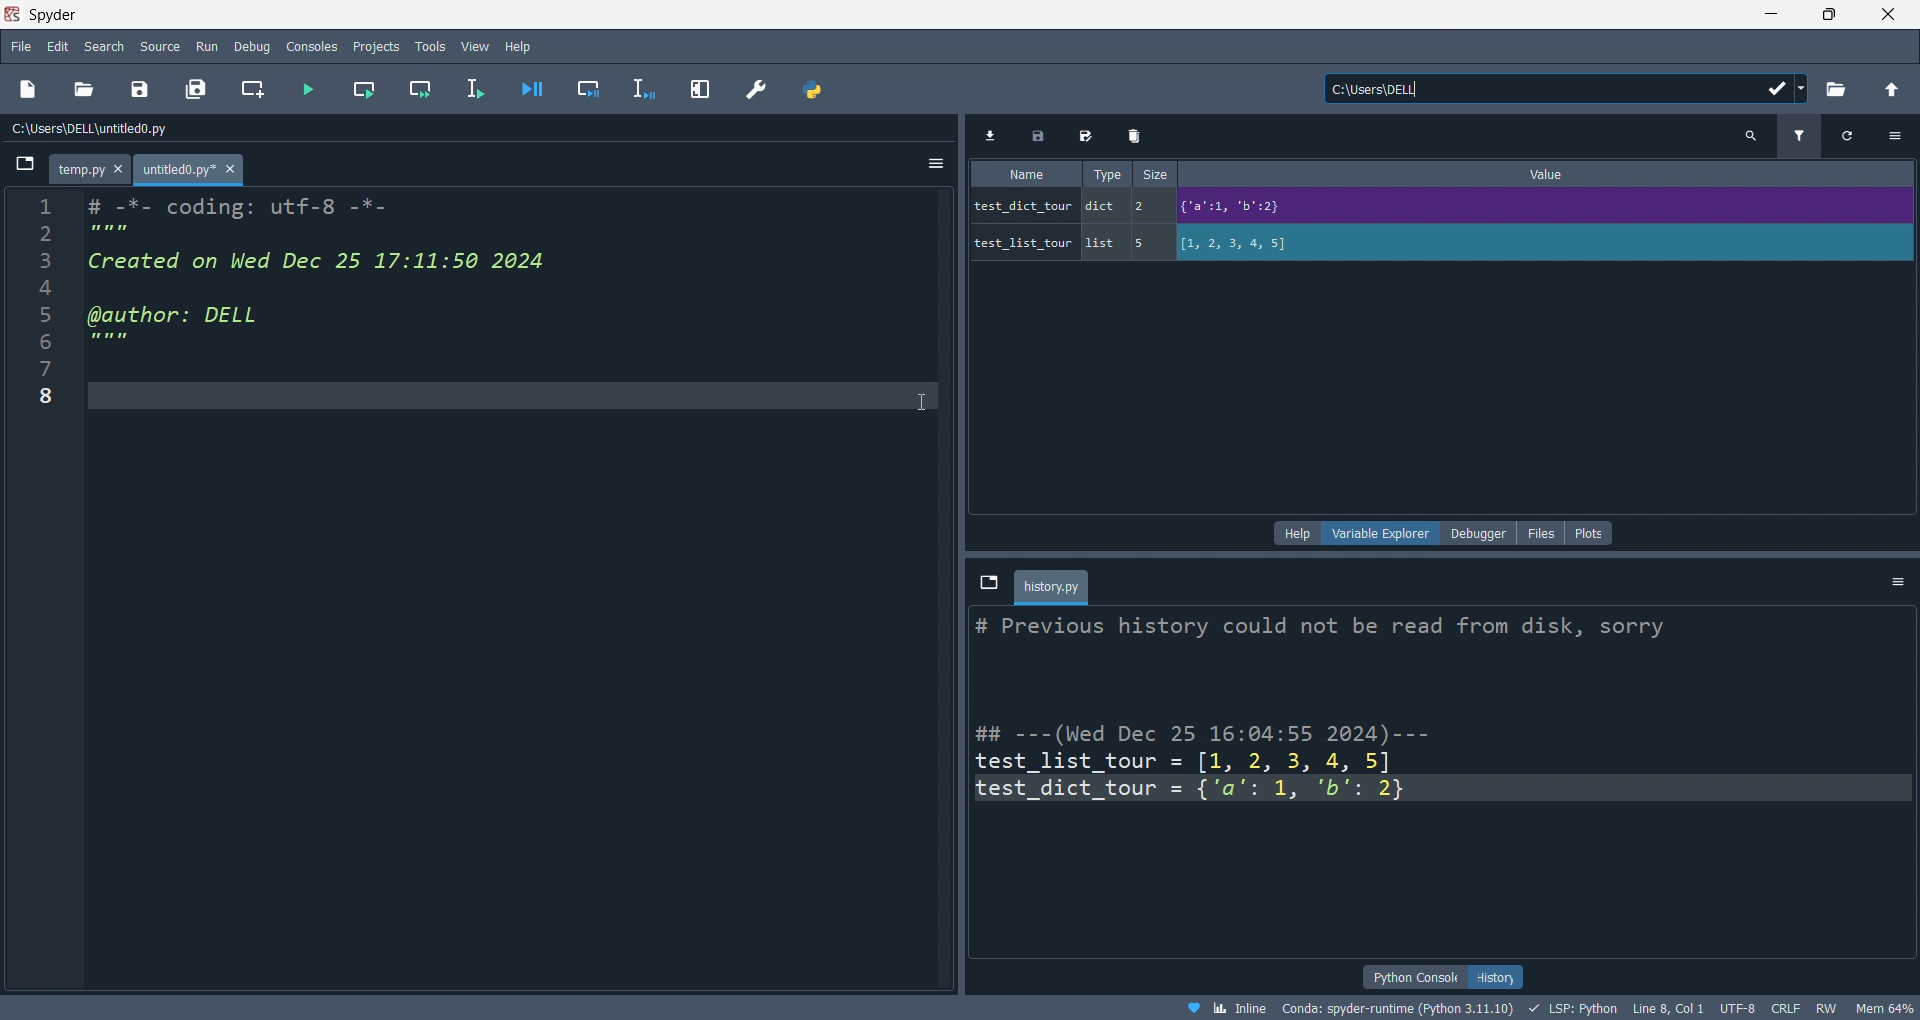 The height and width of the screenshot is (1020, 1920). I want to click on save as, so click(1088, 138).